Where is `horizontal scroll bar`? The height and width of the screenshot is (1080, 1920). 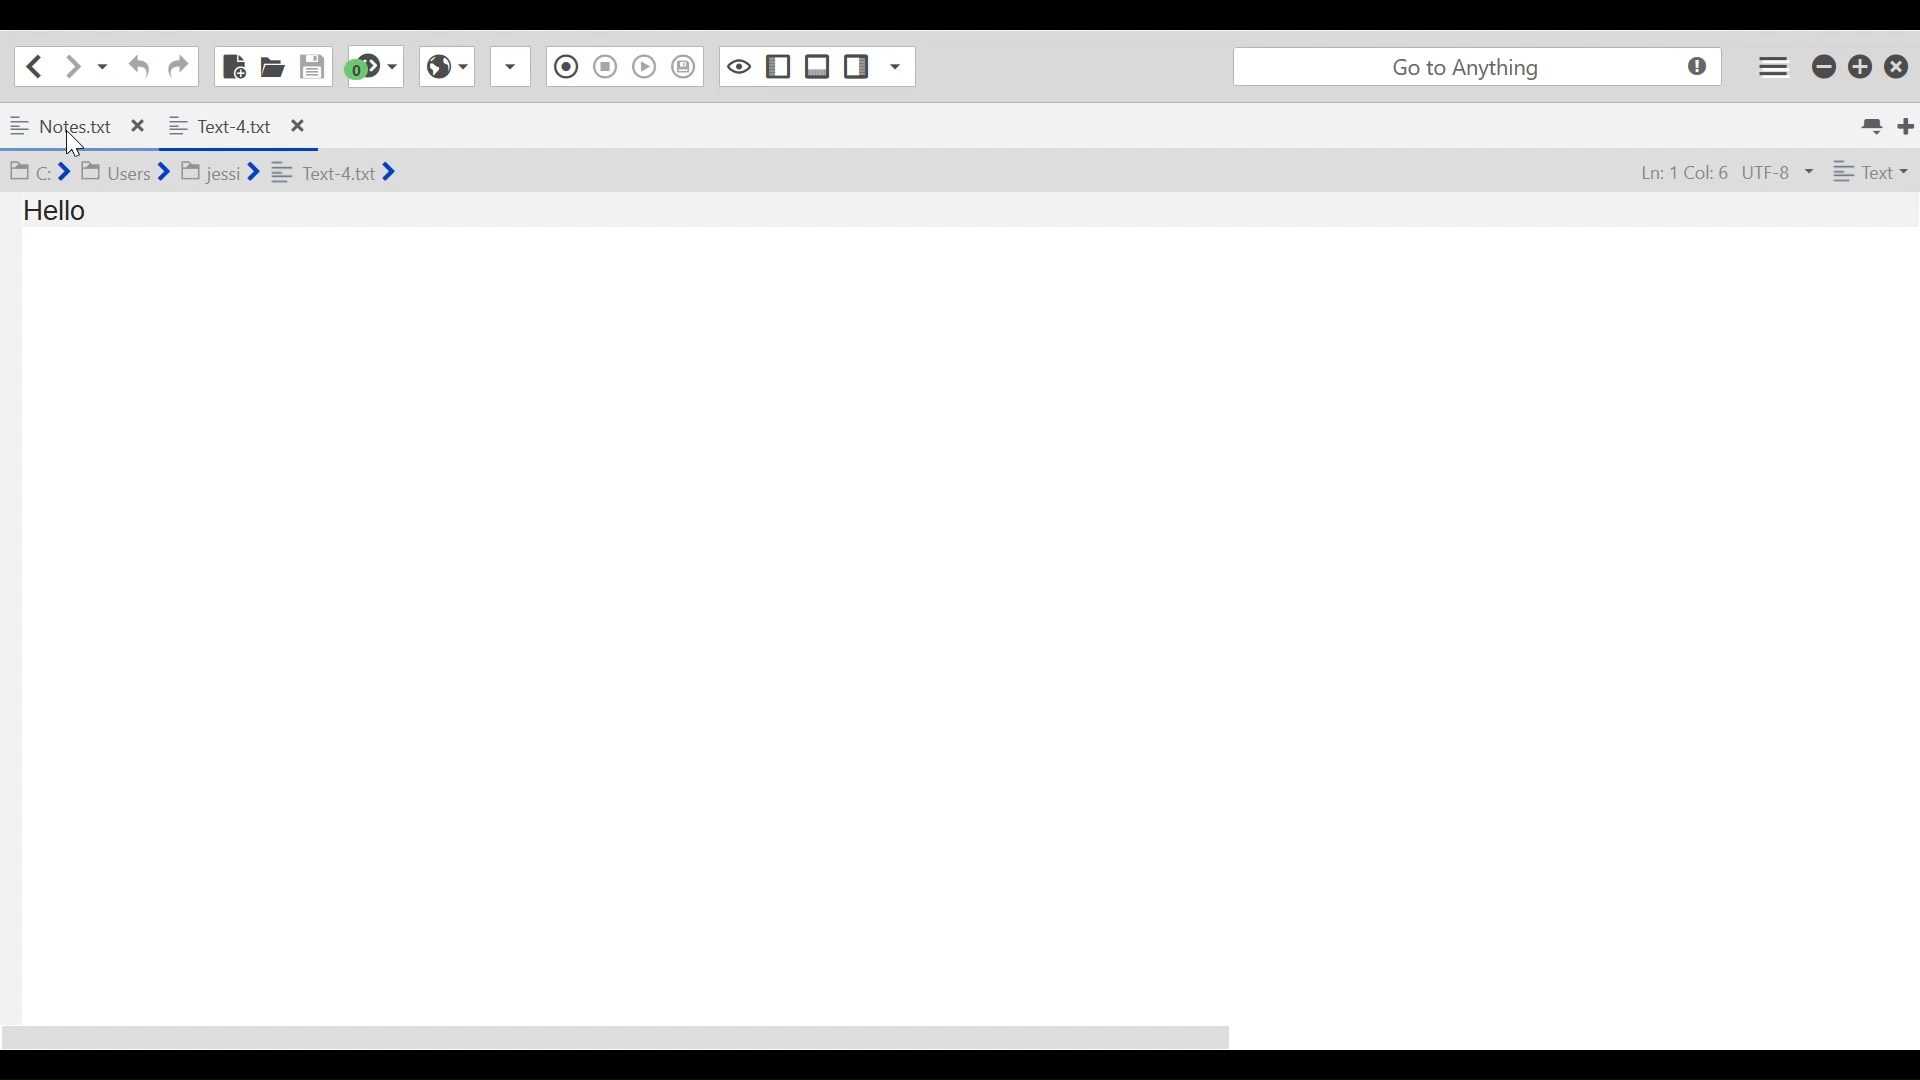
horizontal scroll bar is located at coordinates (639, 1029).